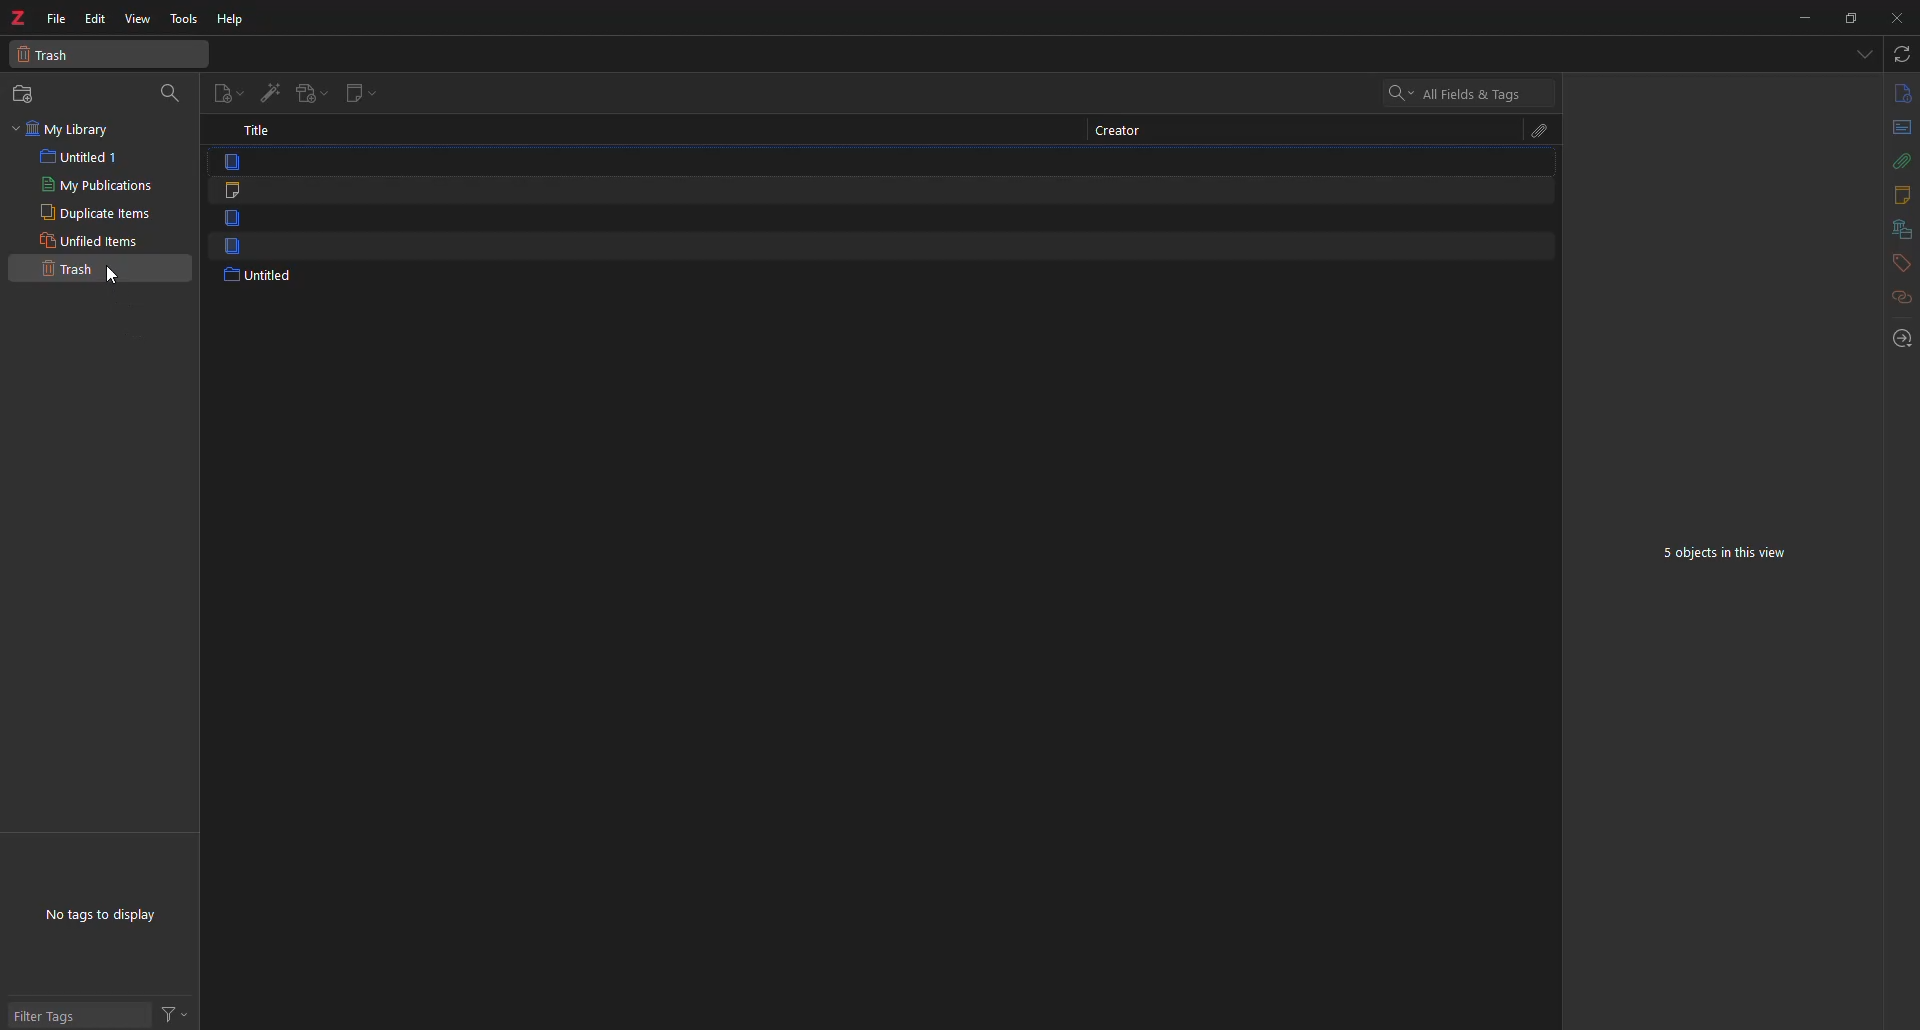  What do you see at coordinates (233, 218) in the screenshot?
I see `item` at bounding box center [233, 218].